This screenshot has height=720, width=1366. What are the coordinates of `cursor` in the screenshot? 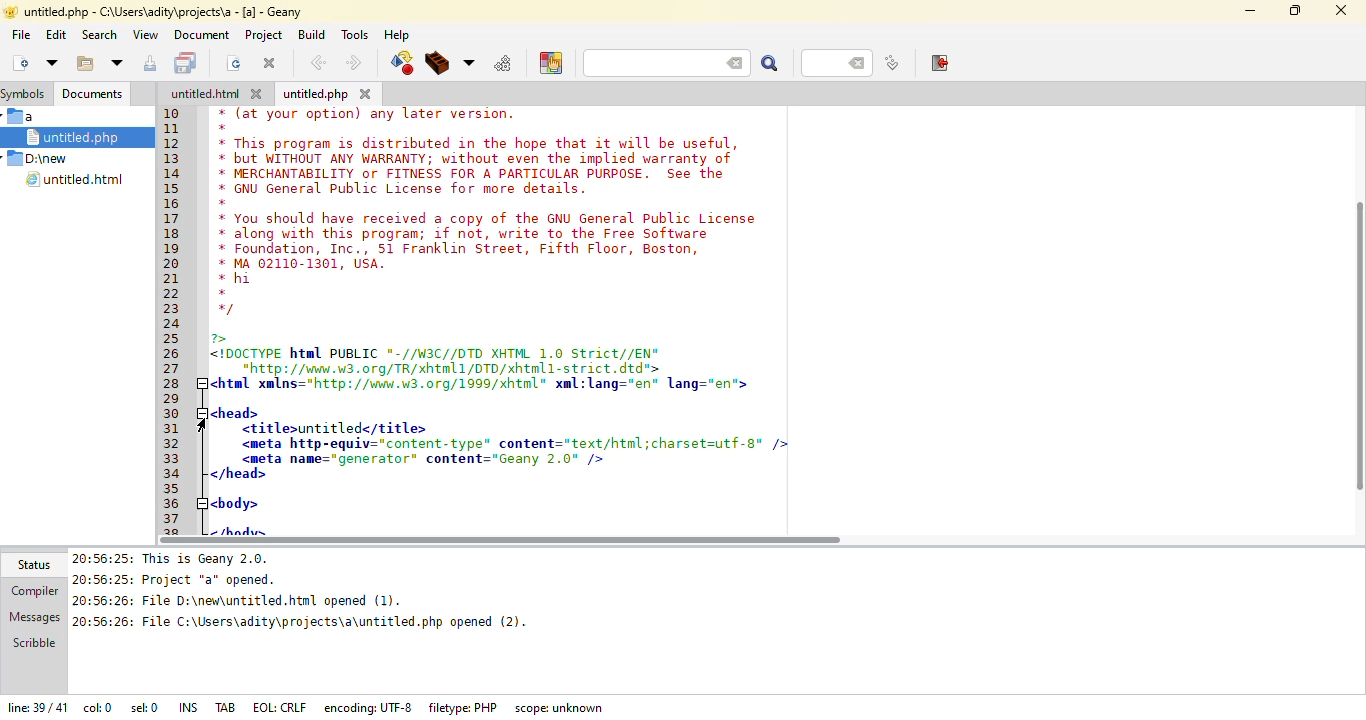 It's located at (204, 426).